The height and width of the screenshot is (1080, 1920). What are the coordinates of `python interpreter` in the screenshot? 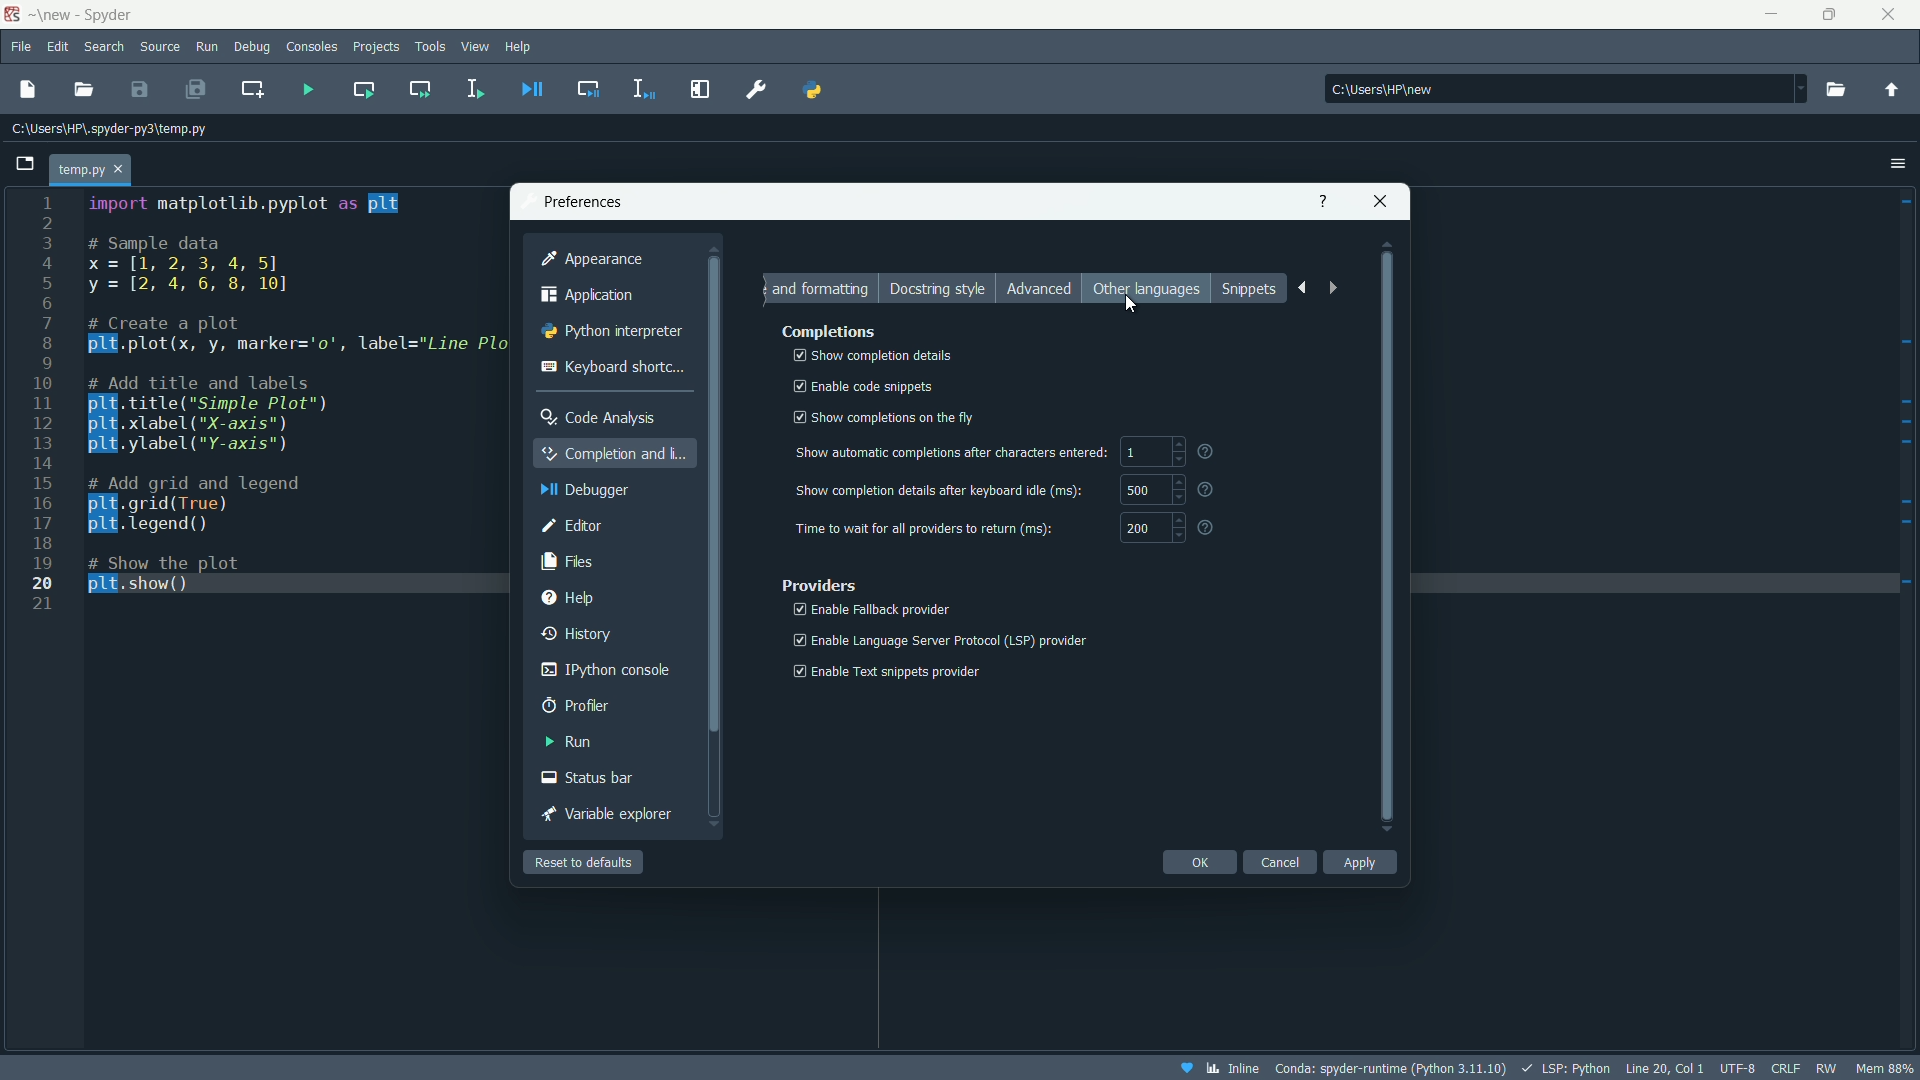 It's located at (607, 333).